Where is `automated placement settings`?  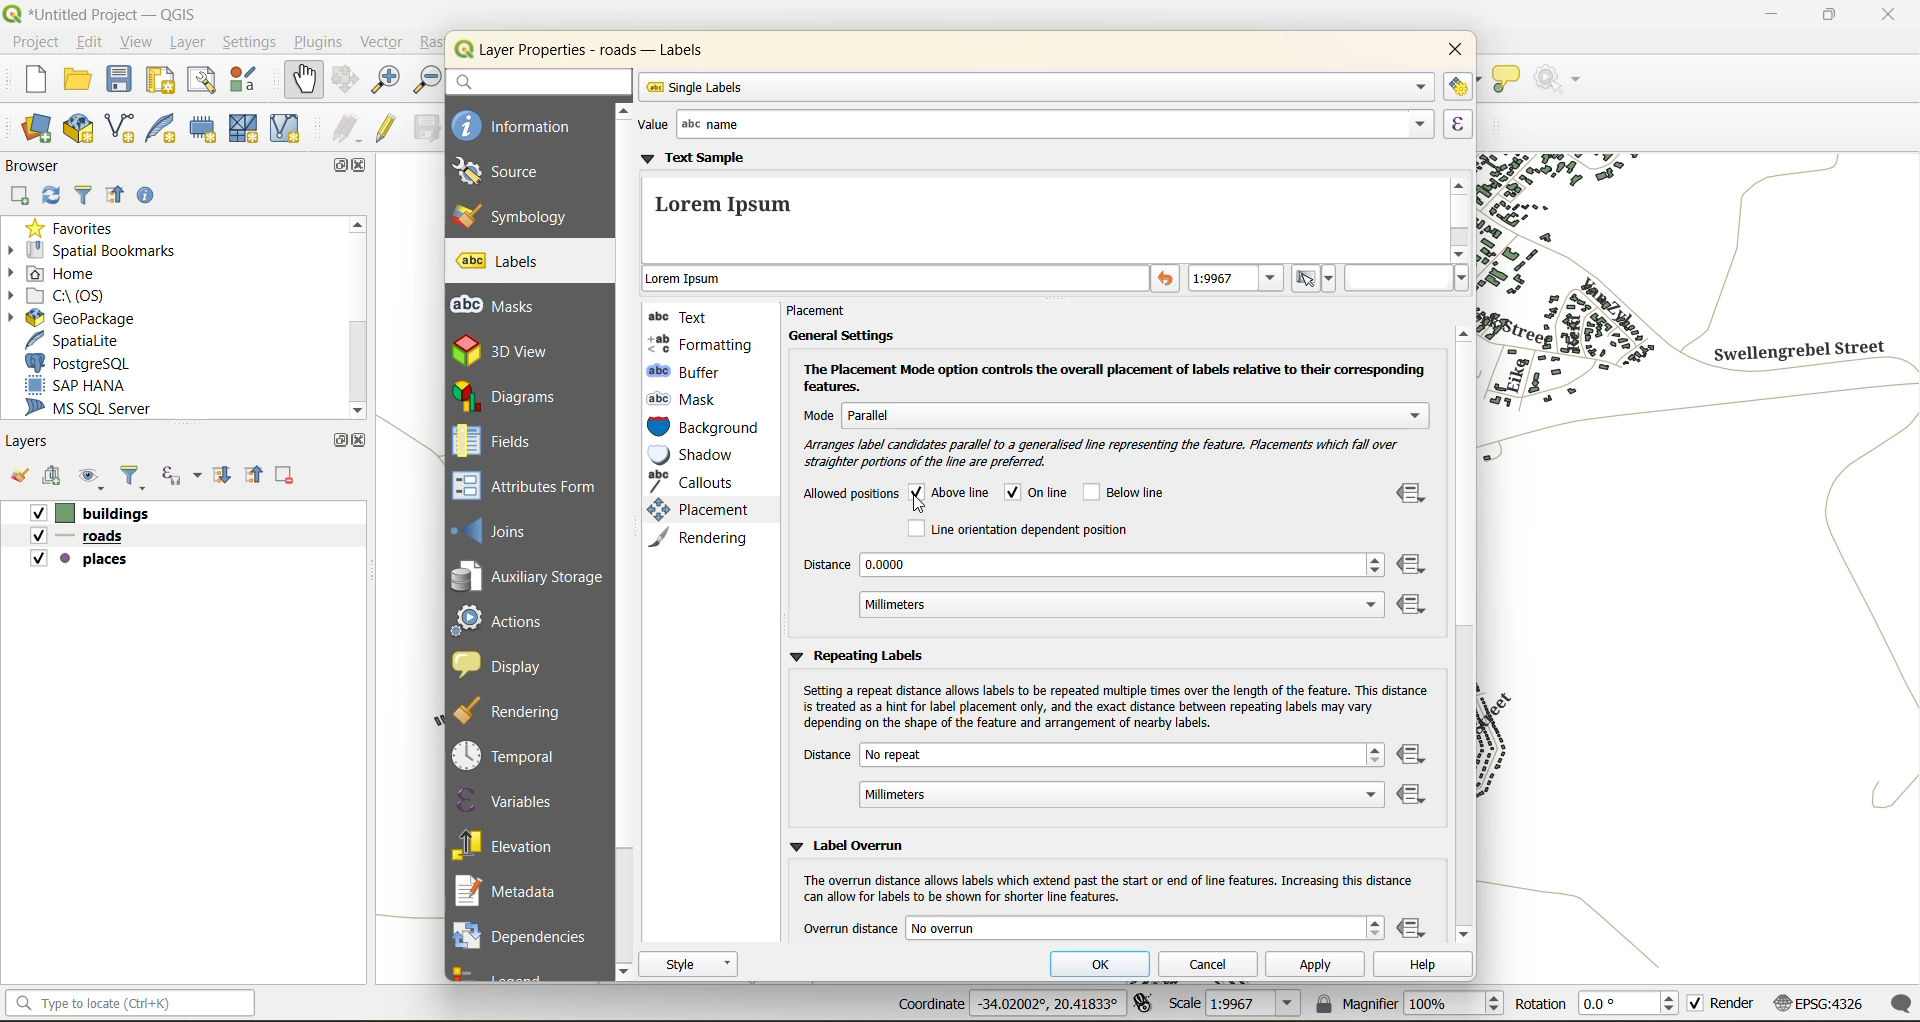
automated placement settings is located at coordinates (1459, 86).